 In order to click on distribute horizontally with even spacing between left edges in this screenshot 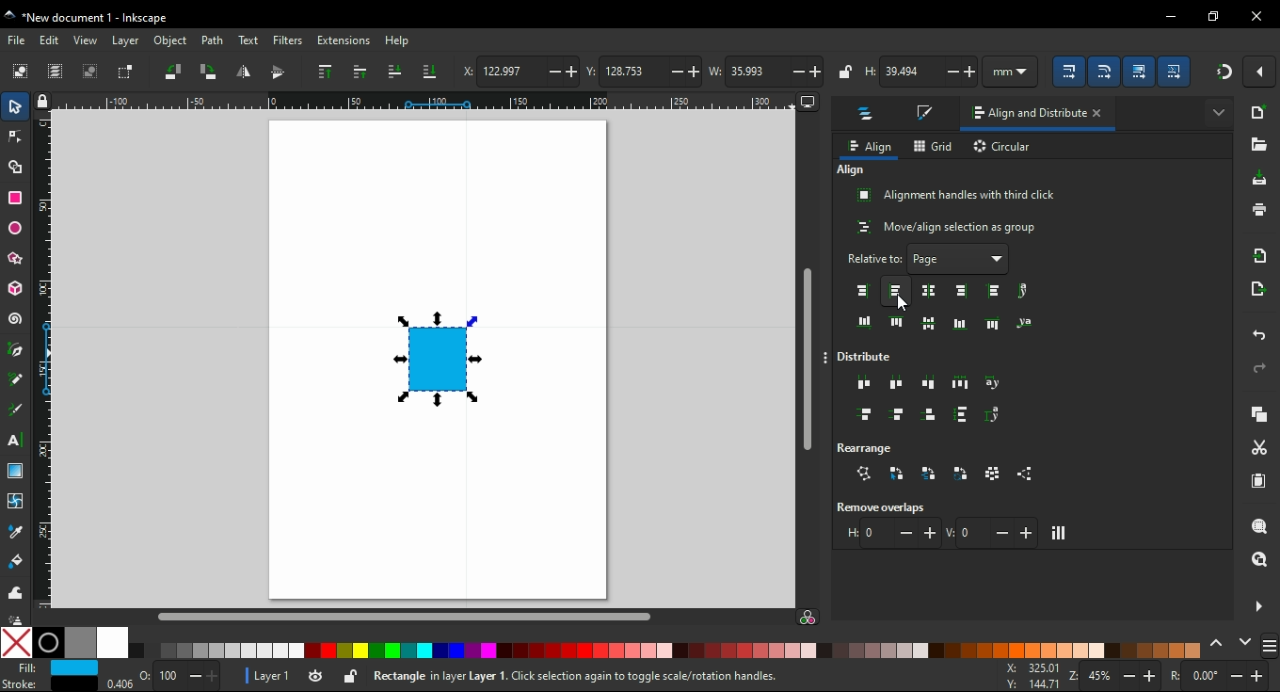, I will do `click(863, 384)`.